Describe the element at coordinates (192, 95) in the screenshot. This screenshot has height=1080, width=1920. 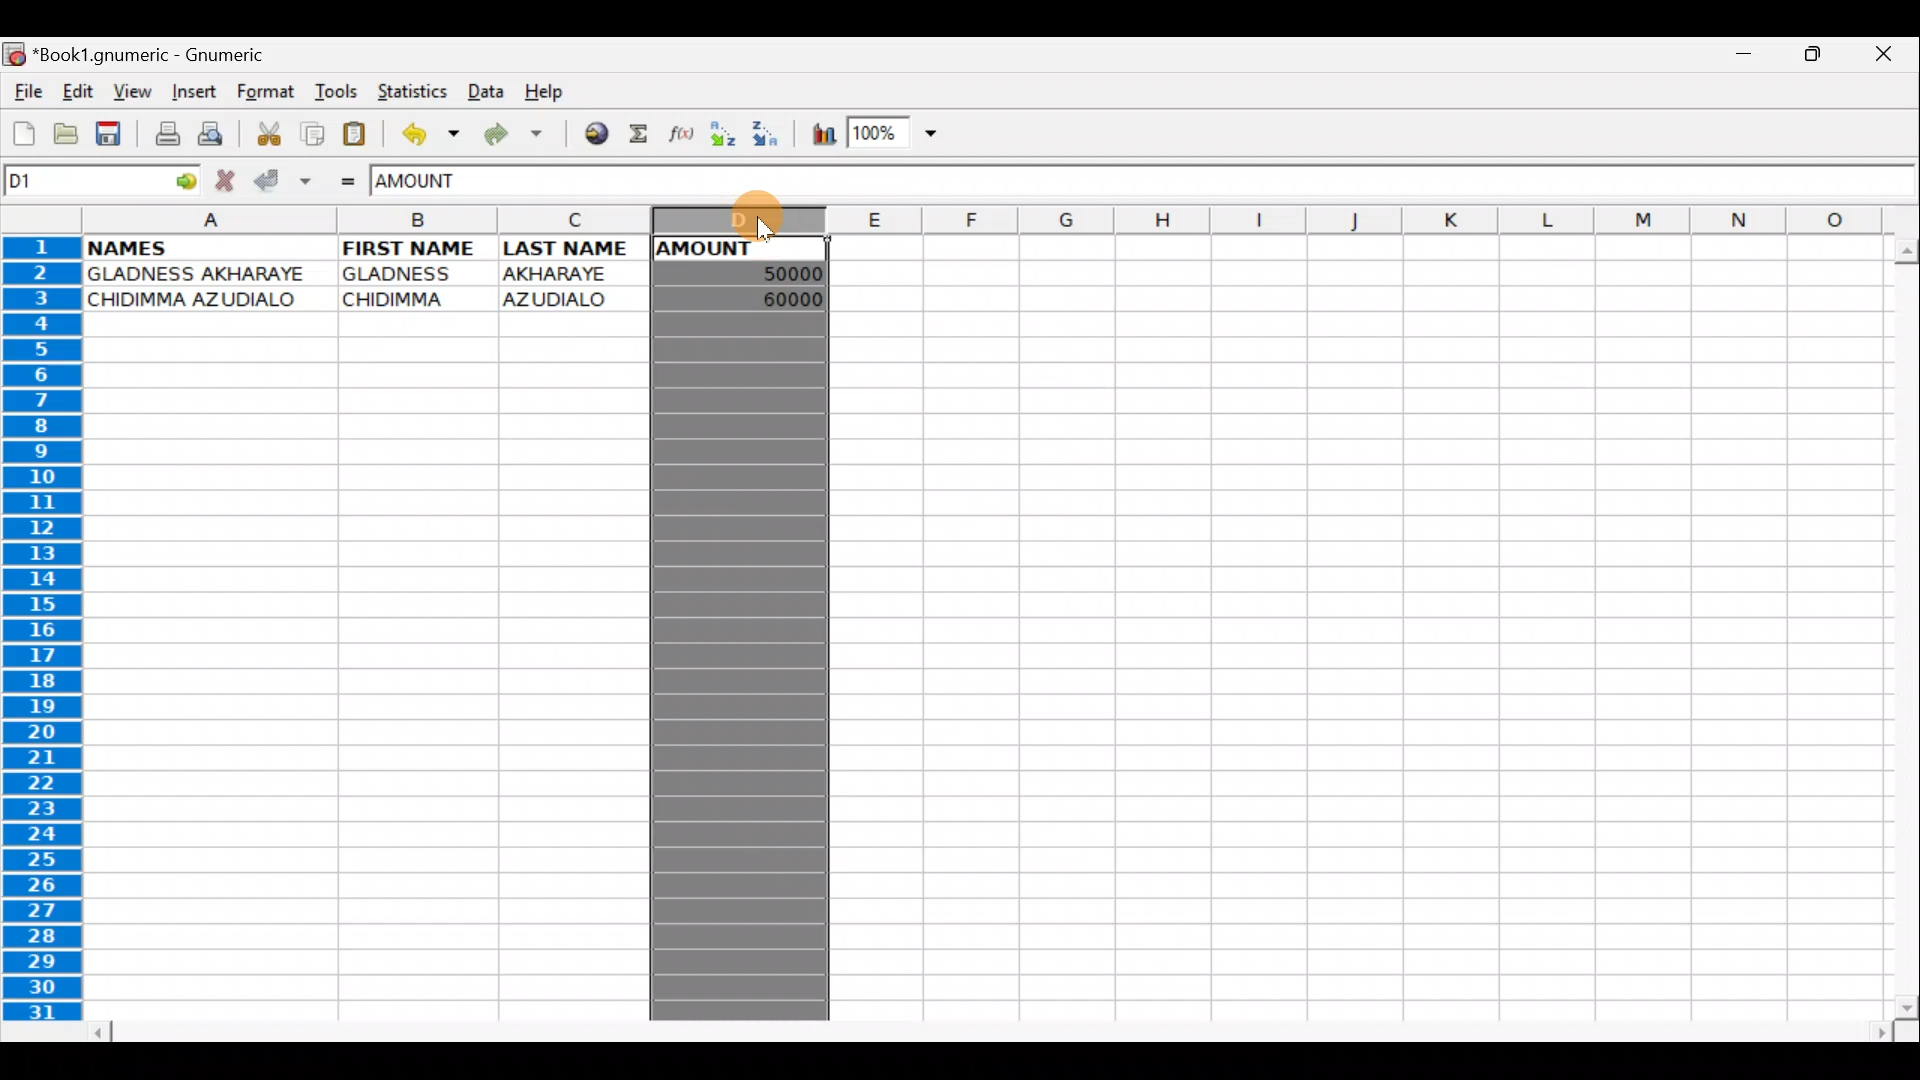
I see `Insert` at that location.